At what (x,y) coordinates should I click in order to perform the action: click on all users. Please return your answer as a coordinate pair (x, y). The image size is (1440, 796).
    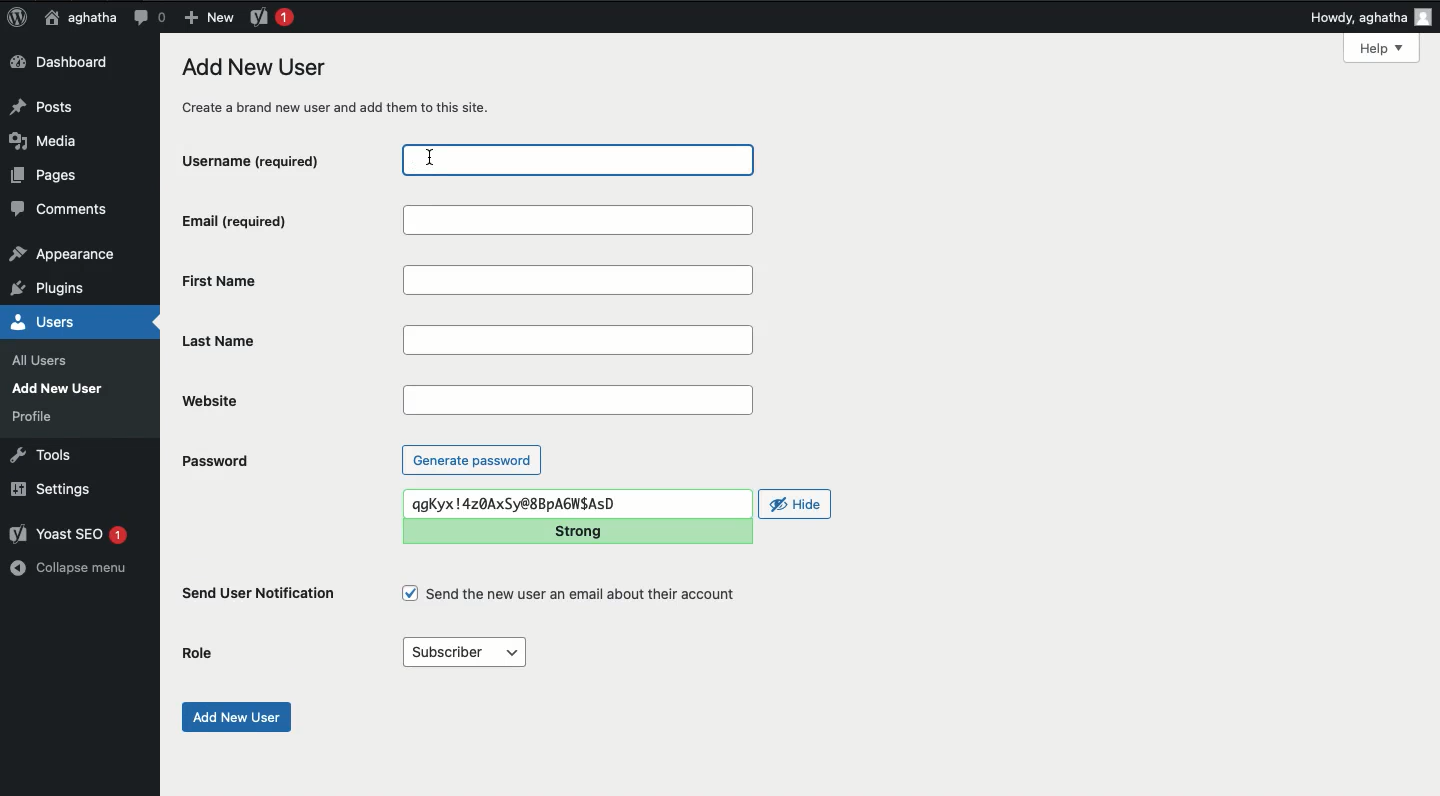
    Looking at the image, I should click on (45, 361).